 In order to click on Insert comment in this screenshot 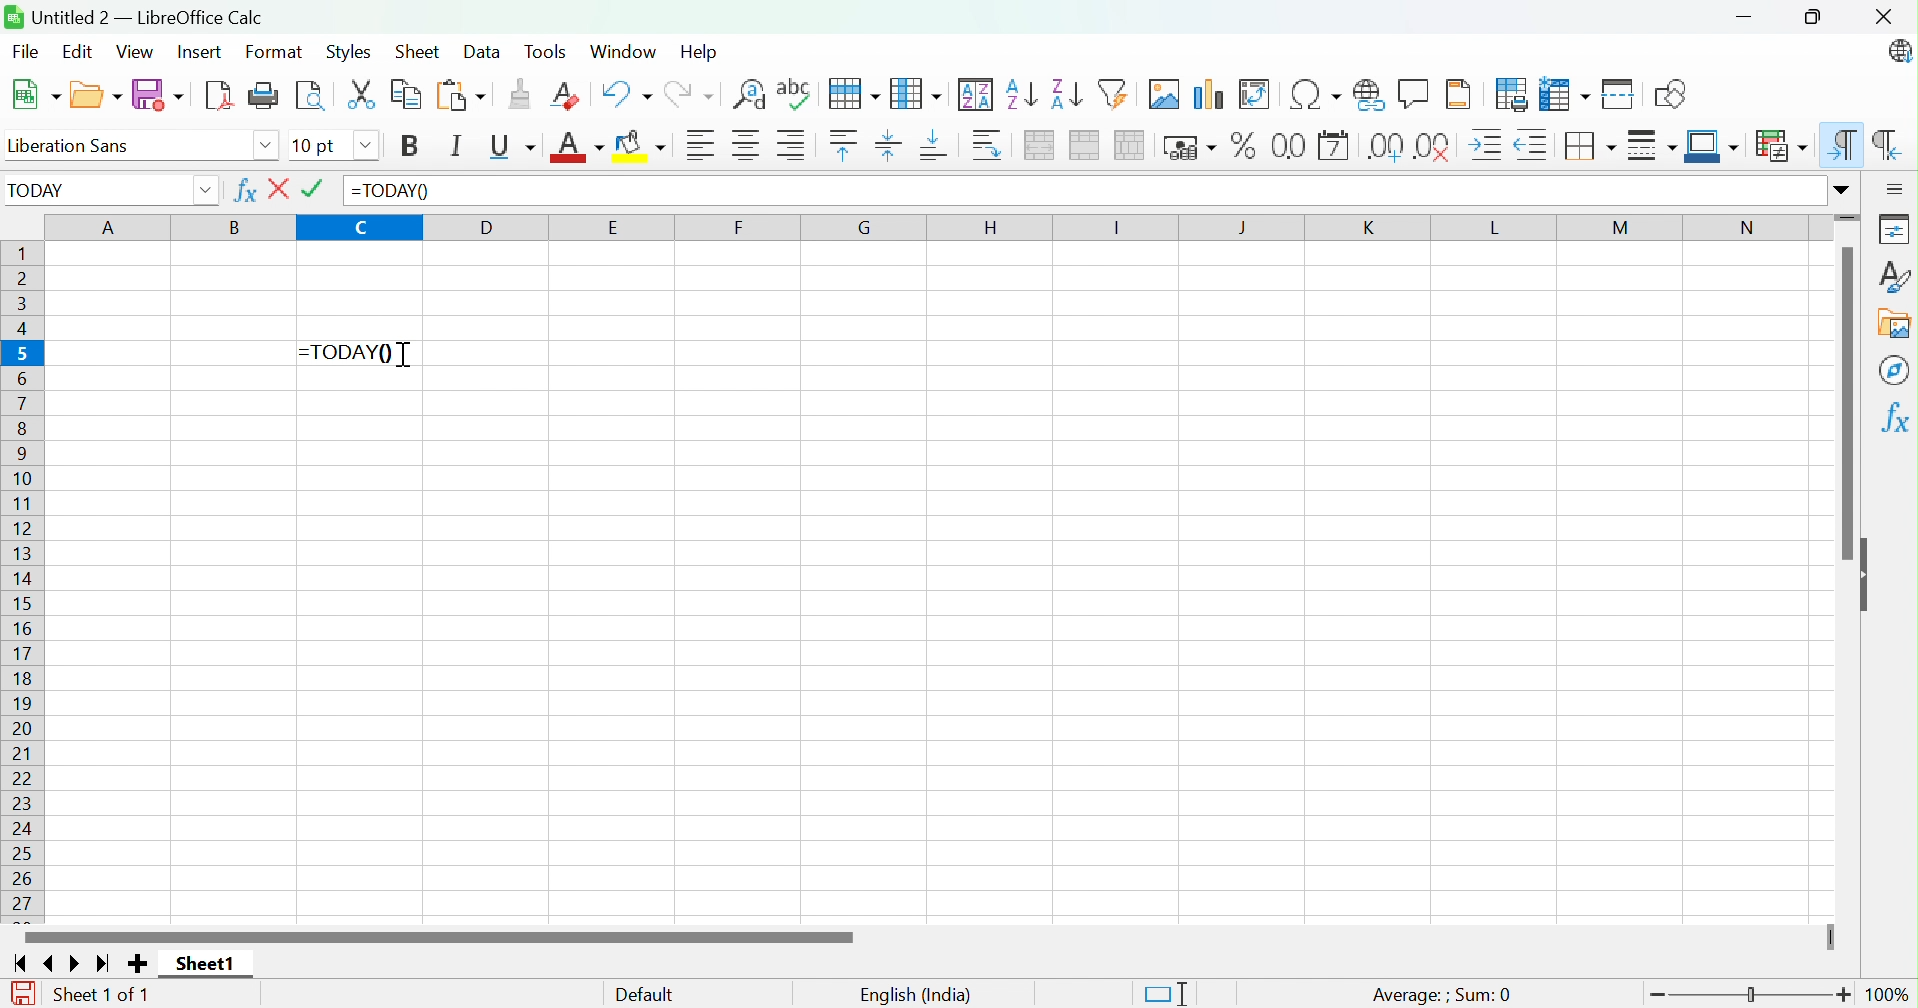, I will do `click(1416, 93)`.